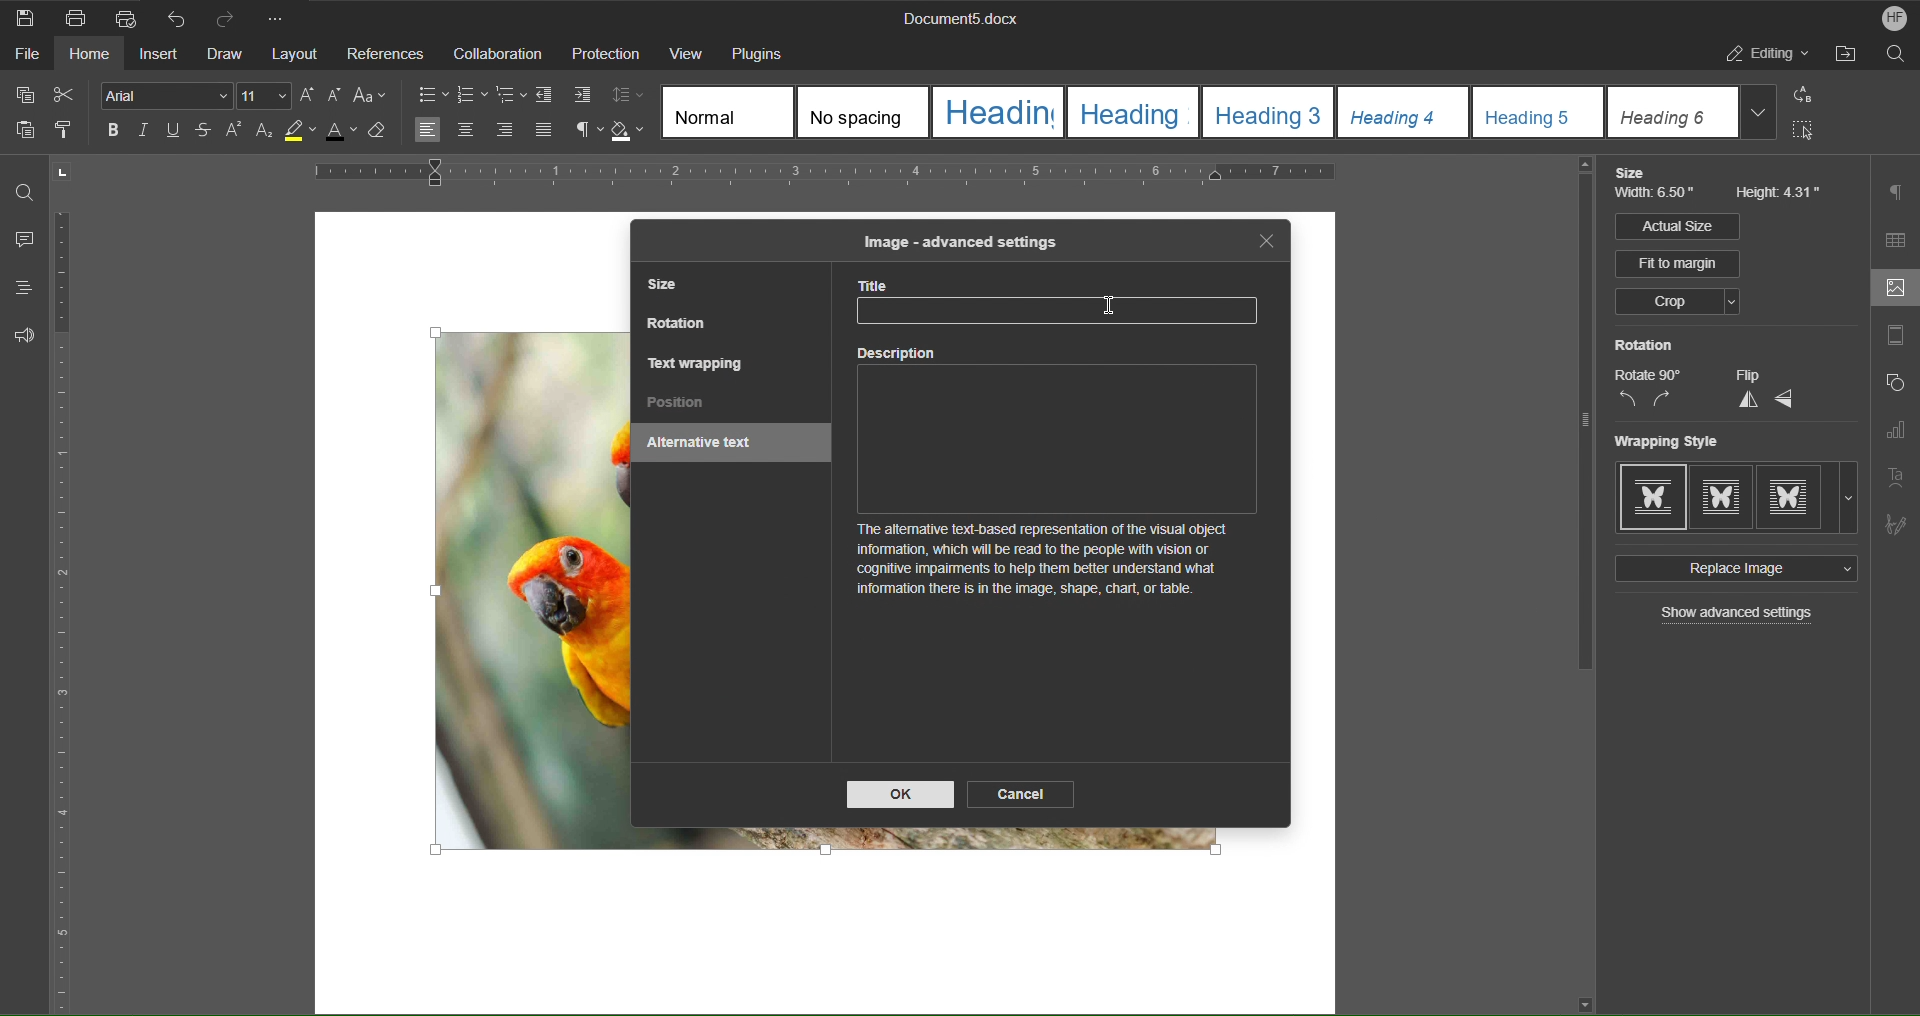 This screenshot has height=1016, width=1920. What do you see at coordinates (567, 96) in the screenshot?
I see `Indents` at bounding box center [567, 96].